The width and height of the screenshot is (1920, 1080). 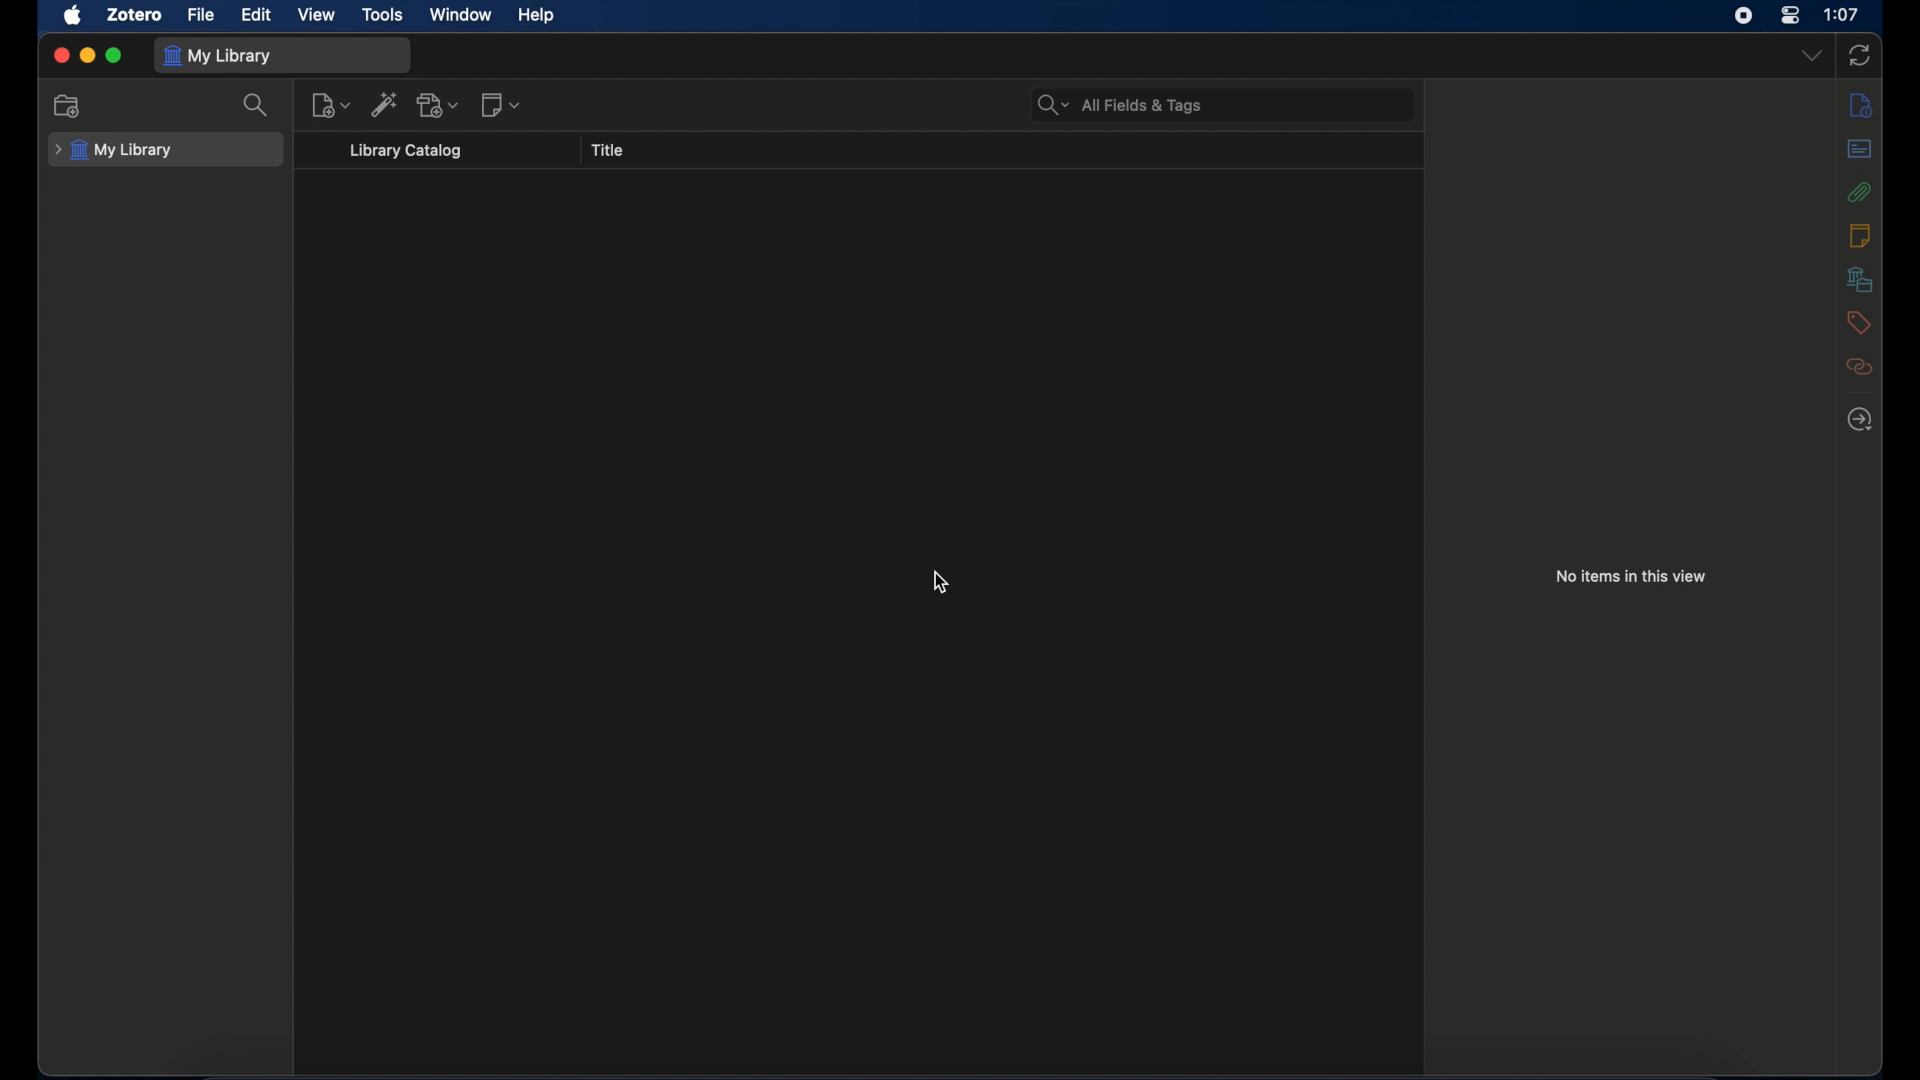 What do you see at coordinates (1813, 56) in the screenshot?
I see `dropdown` at bounding box center [1813, 56].